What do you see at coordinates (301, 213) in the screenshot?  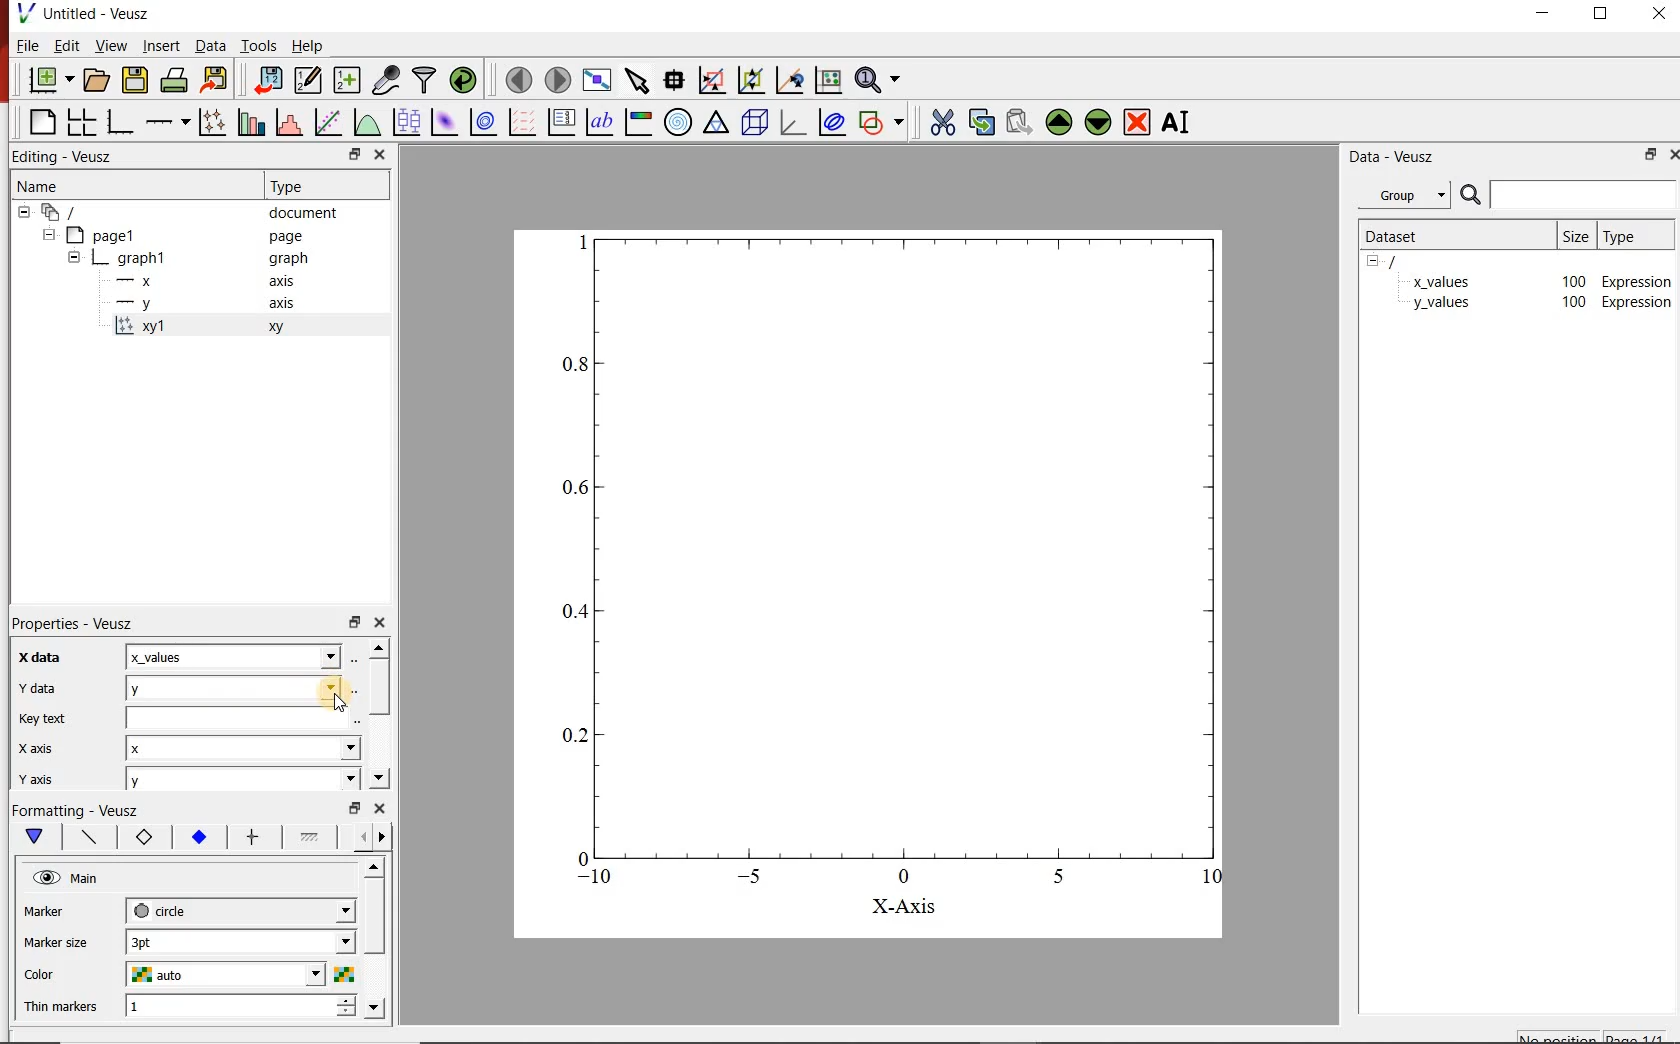 I see `document` at bounding box center [301, 213].